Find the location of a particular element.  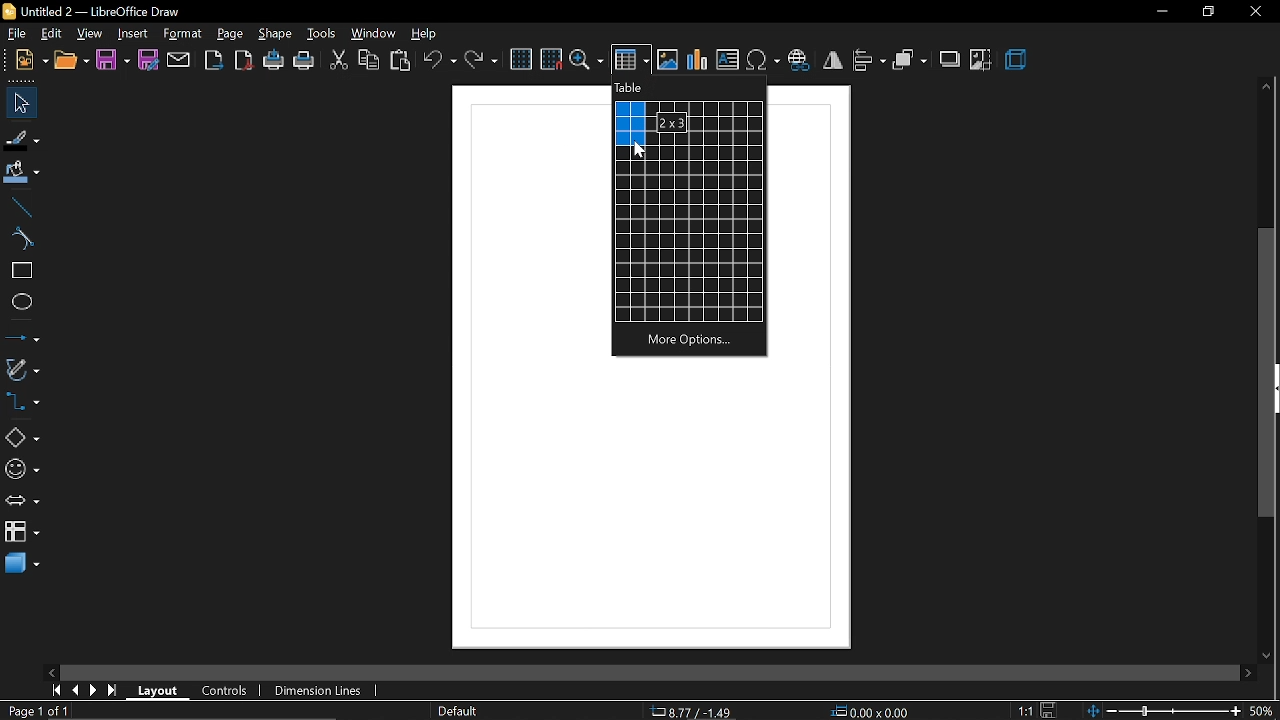

insert table is located at coordinates (631, 59).